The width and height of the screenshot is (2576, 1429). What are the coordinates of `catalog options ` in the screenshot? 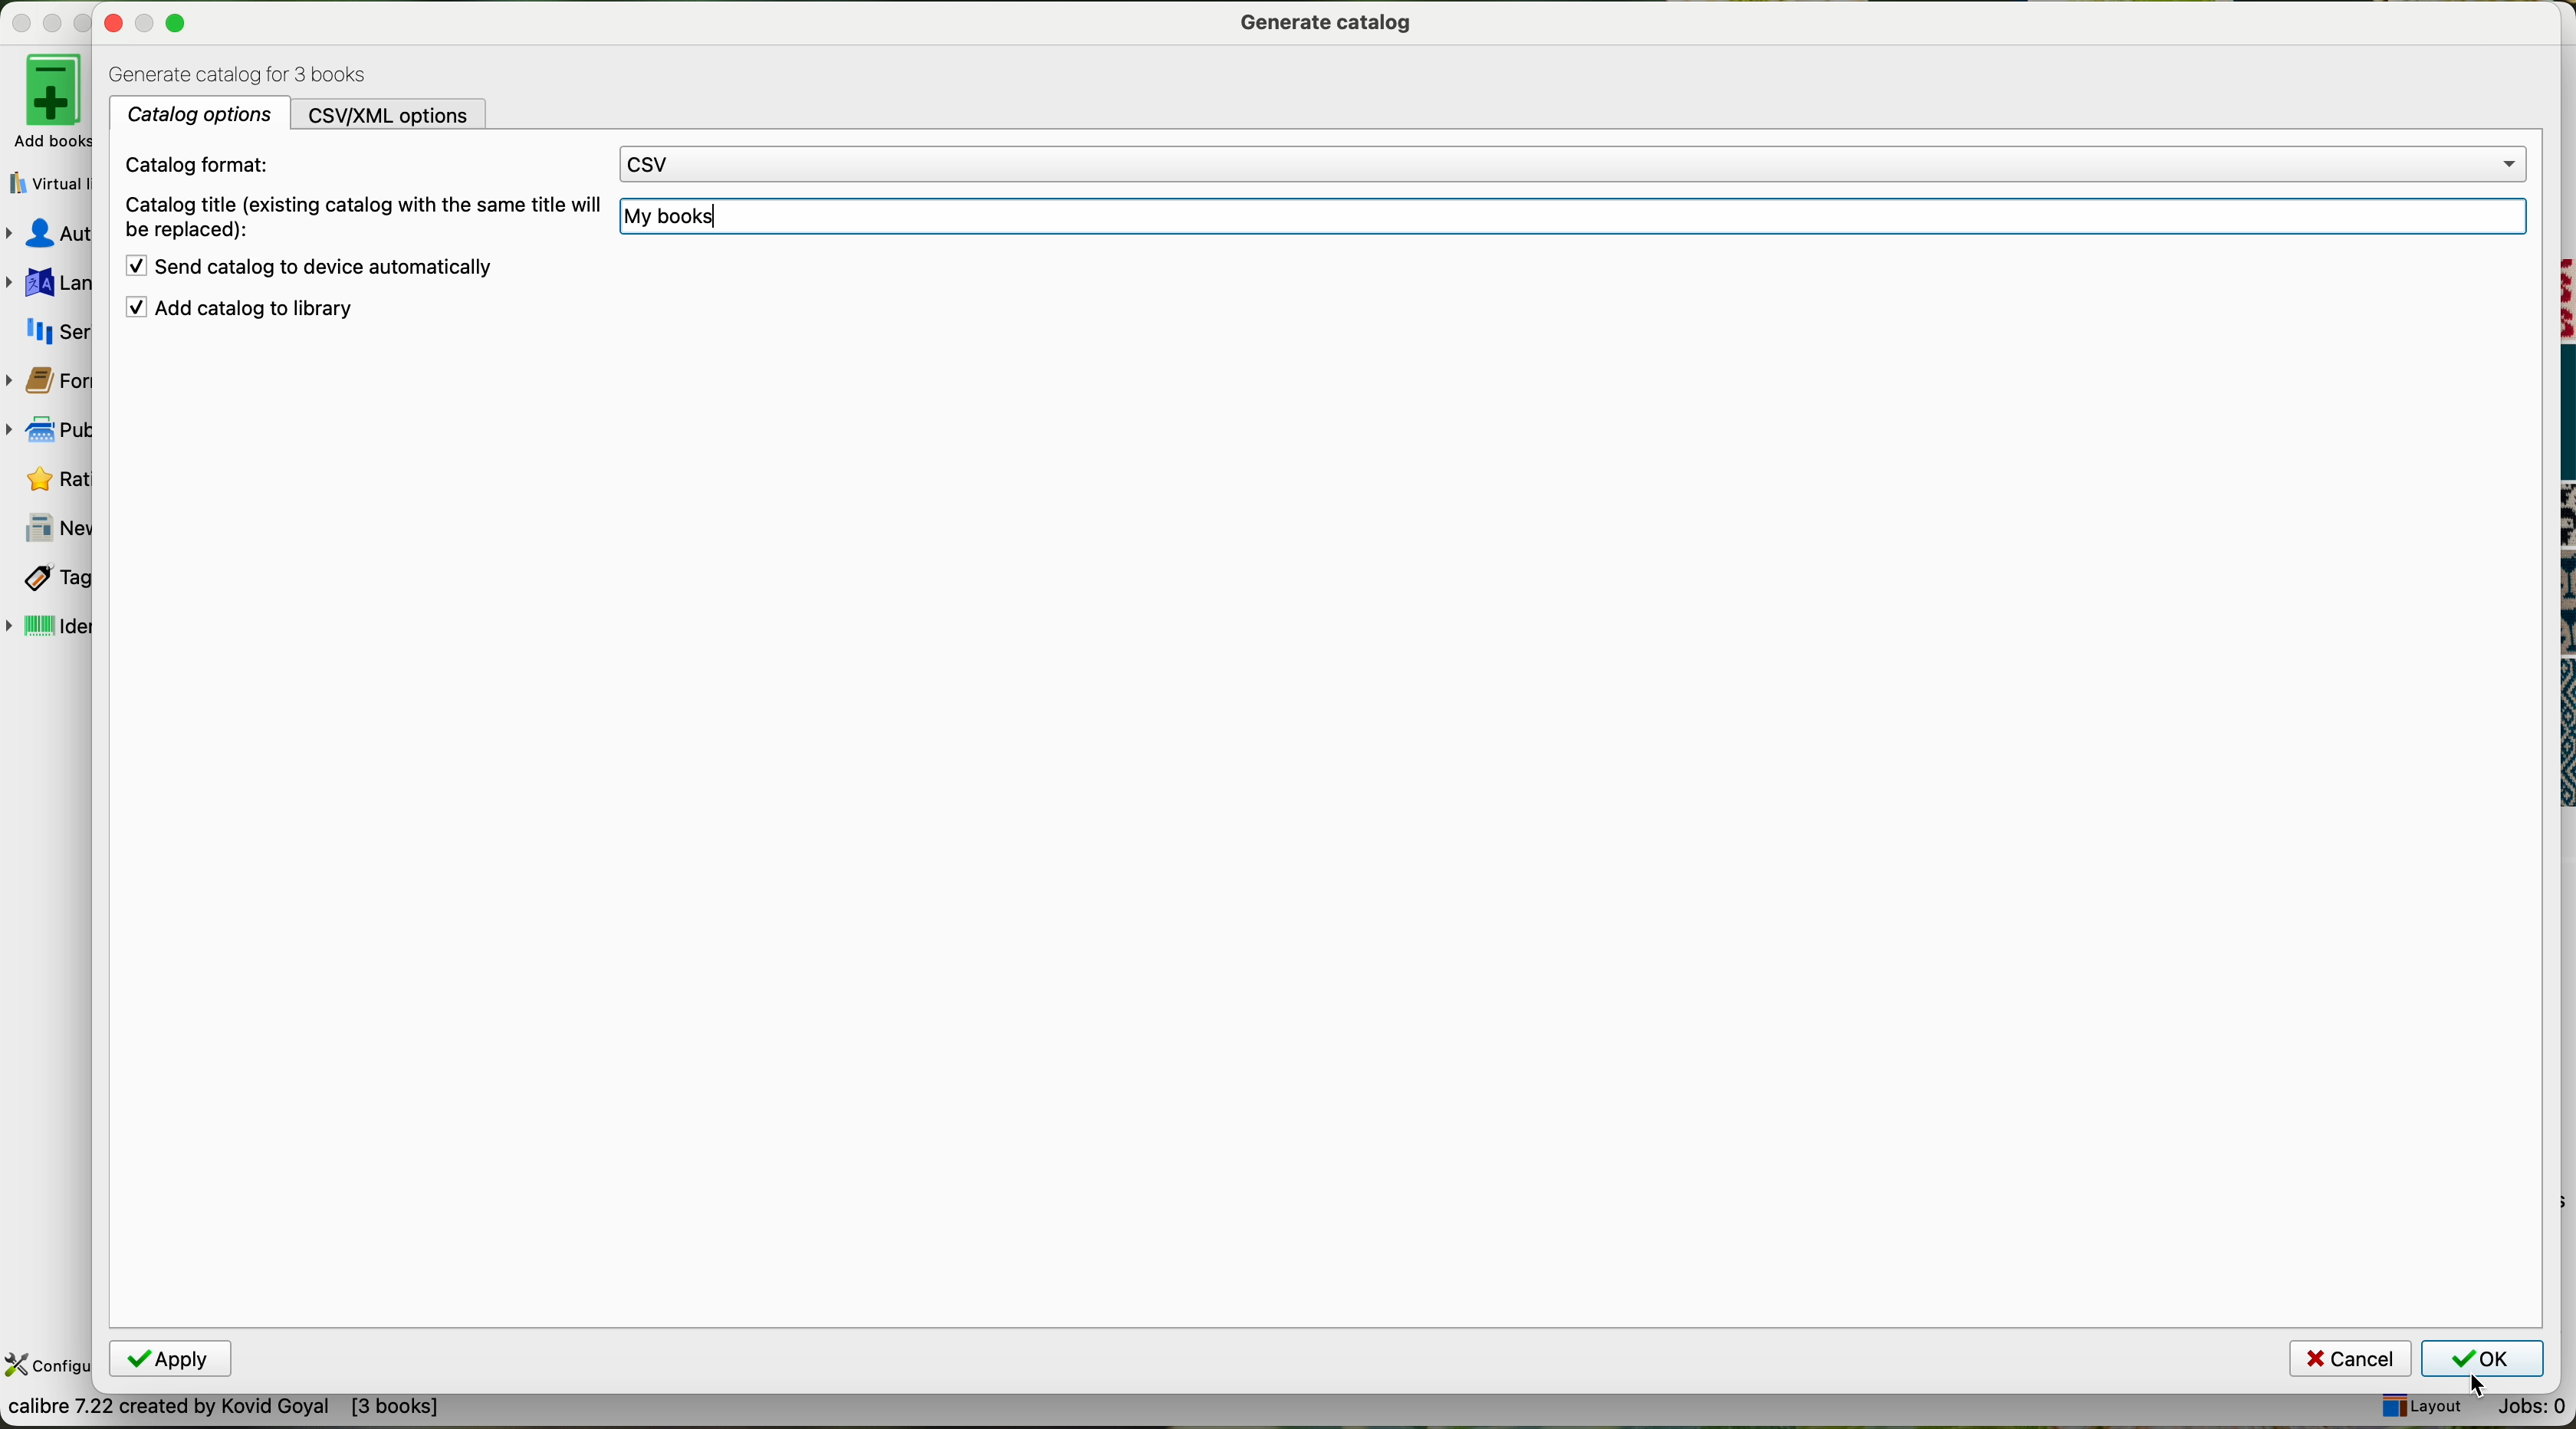 It's located at (187, 113).